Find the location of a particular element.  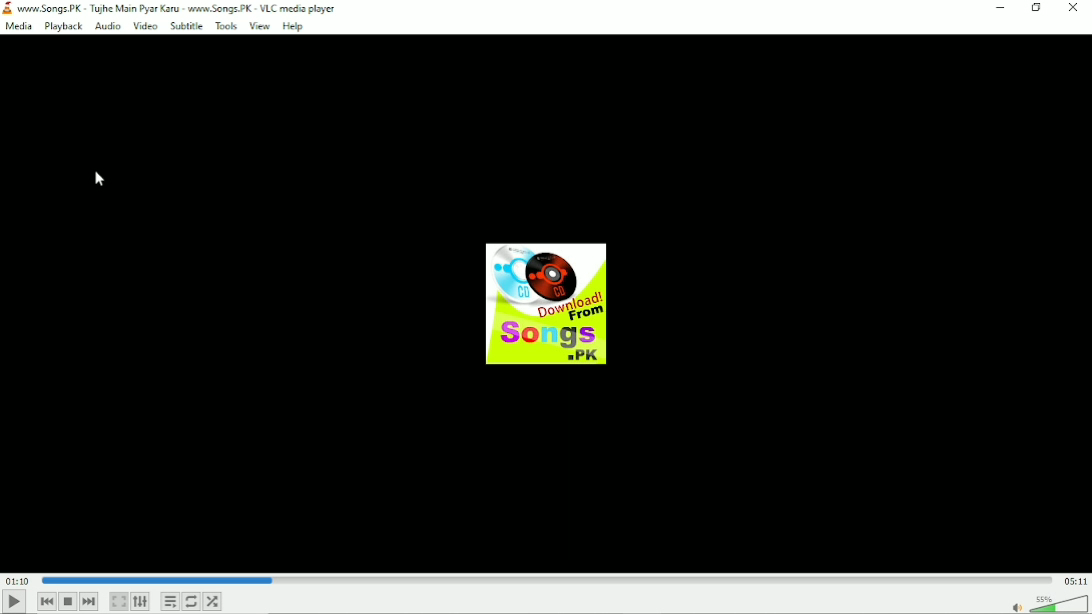

Subtitle is located at coordinates (186, 27).